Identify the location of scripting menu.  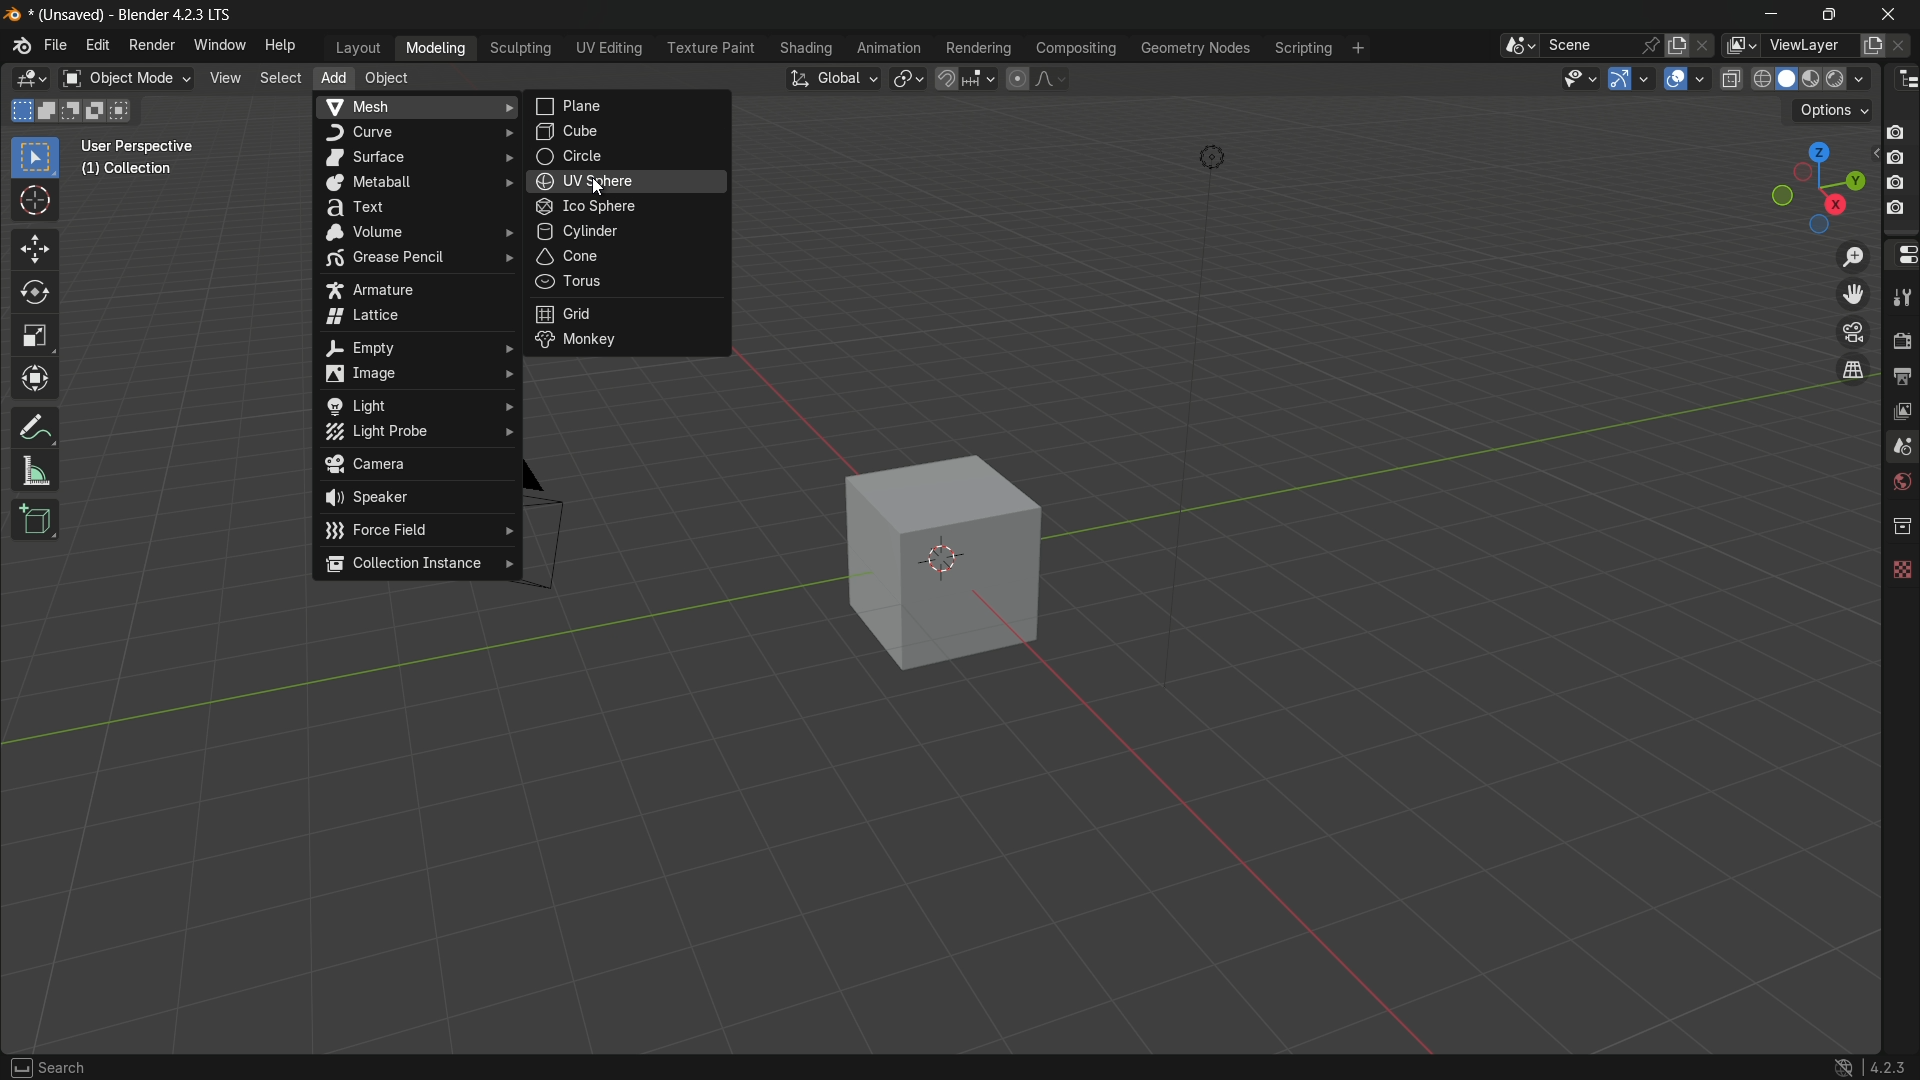
(1302, 47).